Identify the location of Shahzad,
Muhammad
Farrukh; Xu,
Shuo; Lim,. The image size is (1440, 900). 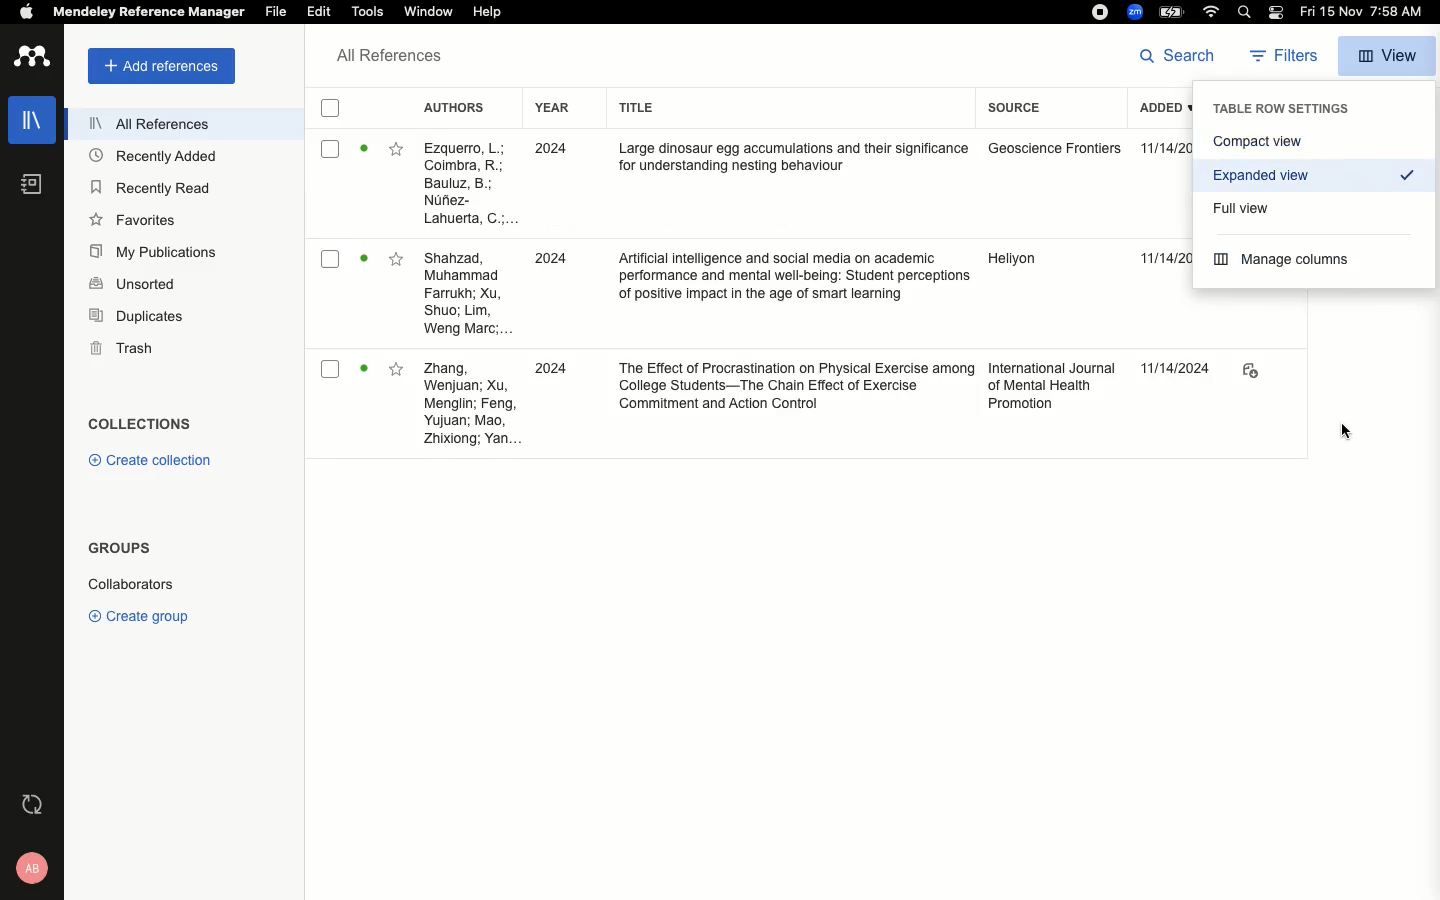
(466, 184).